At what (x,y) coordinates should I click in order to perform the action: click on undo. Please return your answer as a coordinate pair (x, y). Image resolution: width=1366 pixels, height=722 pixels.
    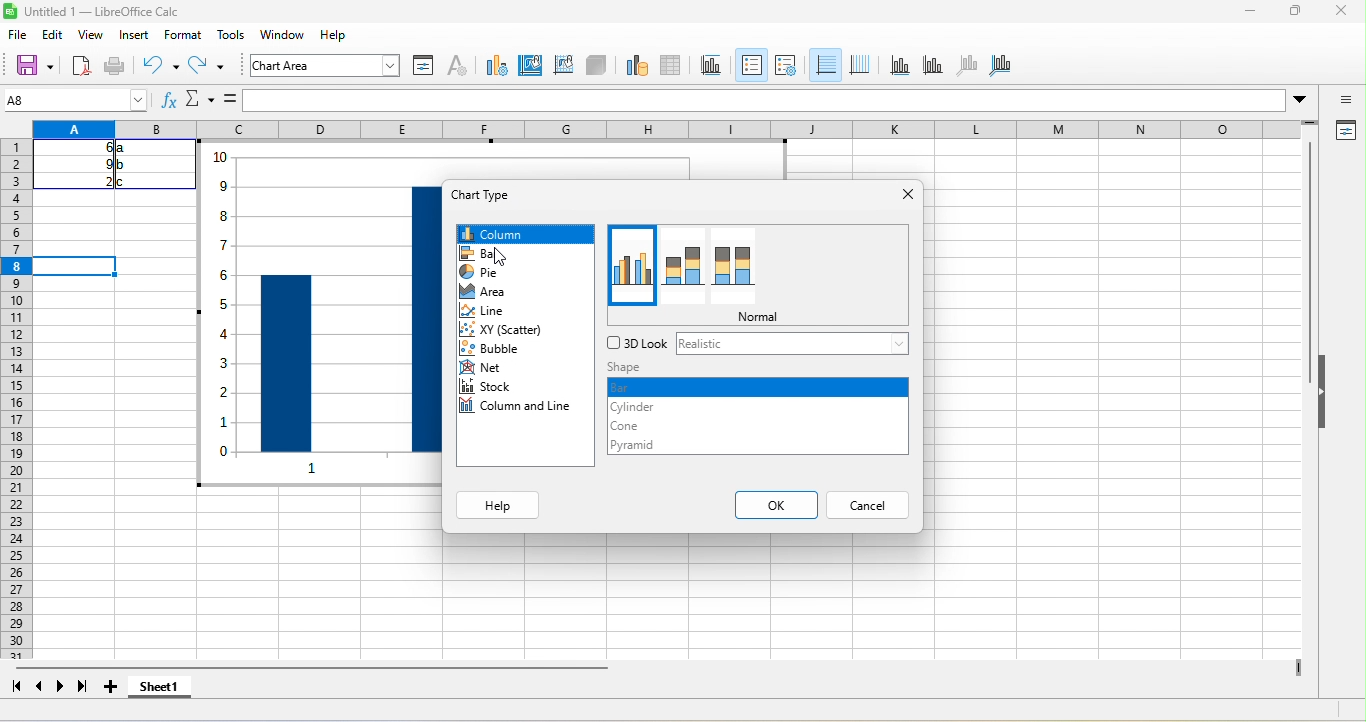
    Looking at the image, I should click on (157, 66).